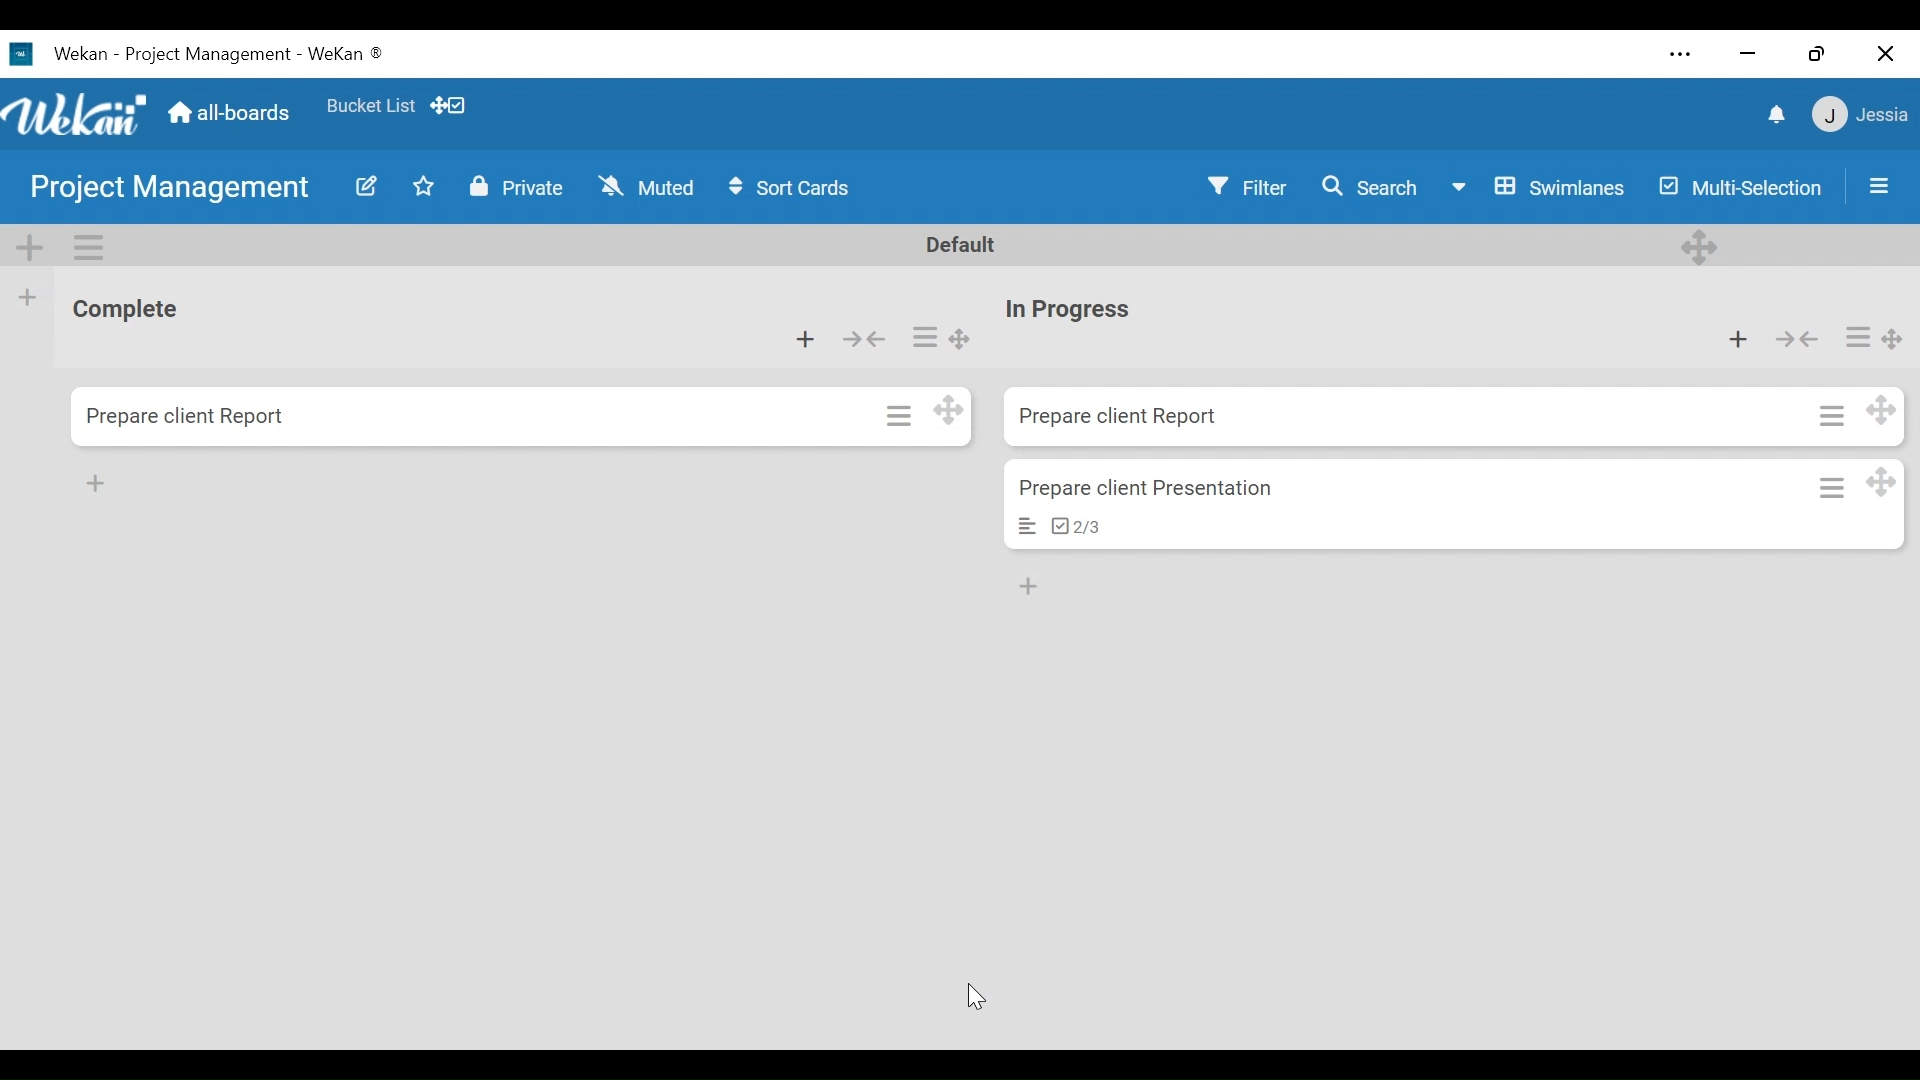  I want to click on Desktop drag handle, so click(1879, 481).